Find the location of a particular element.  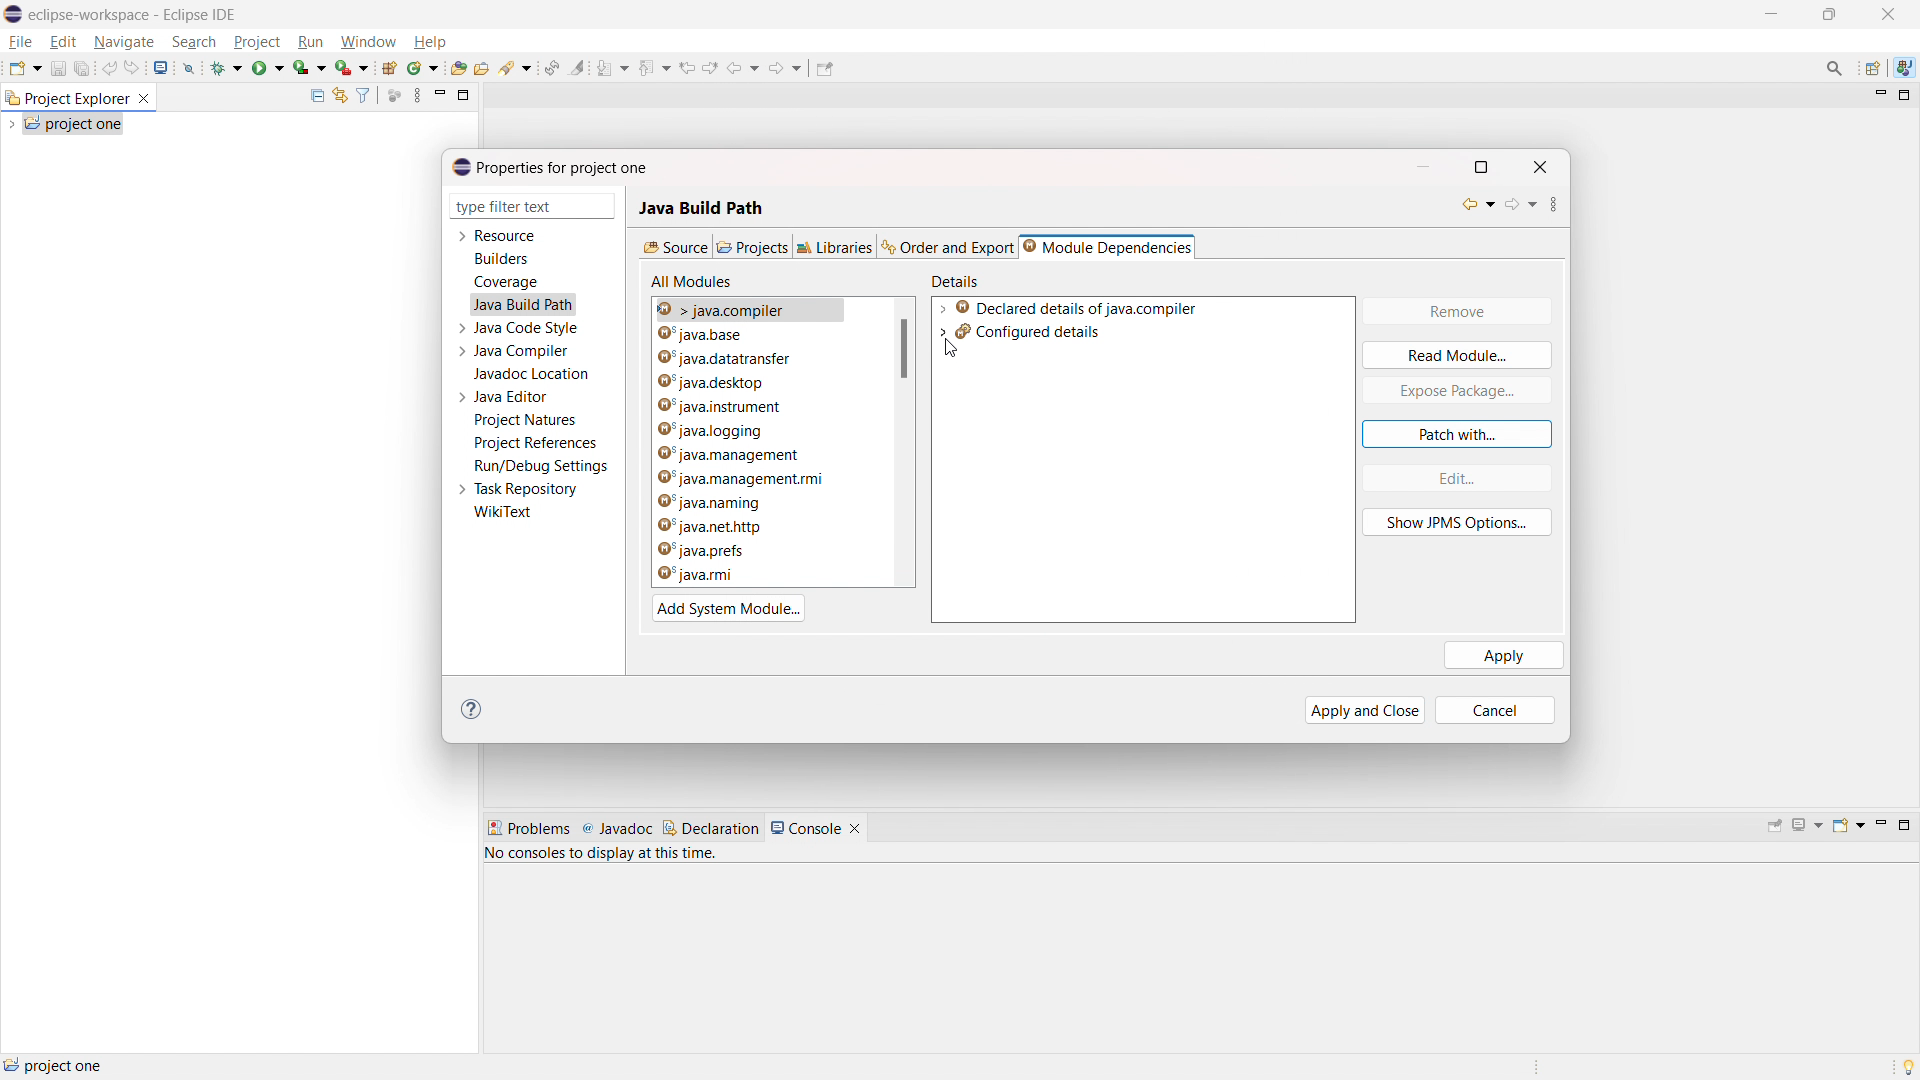

close console is located at coordinates (855, 829).